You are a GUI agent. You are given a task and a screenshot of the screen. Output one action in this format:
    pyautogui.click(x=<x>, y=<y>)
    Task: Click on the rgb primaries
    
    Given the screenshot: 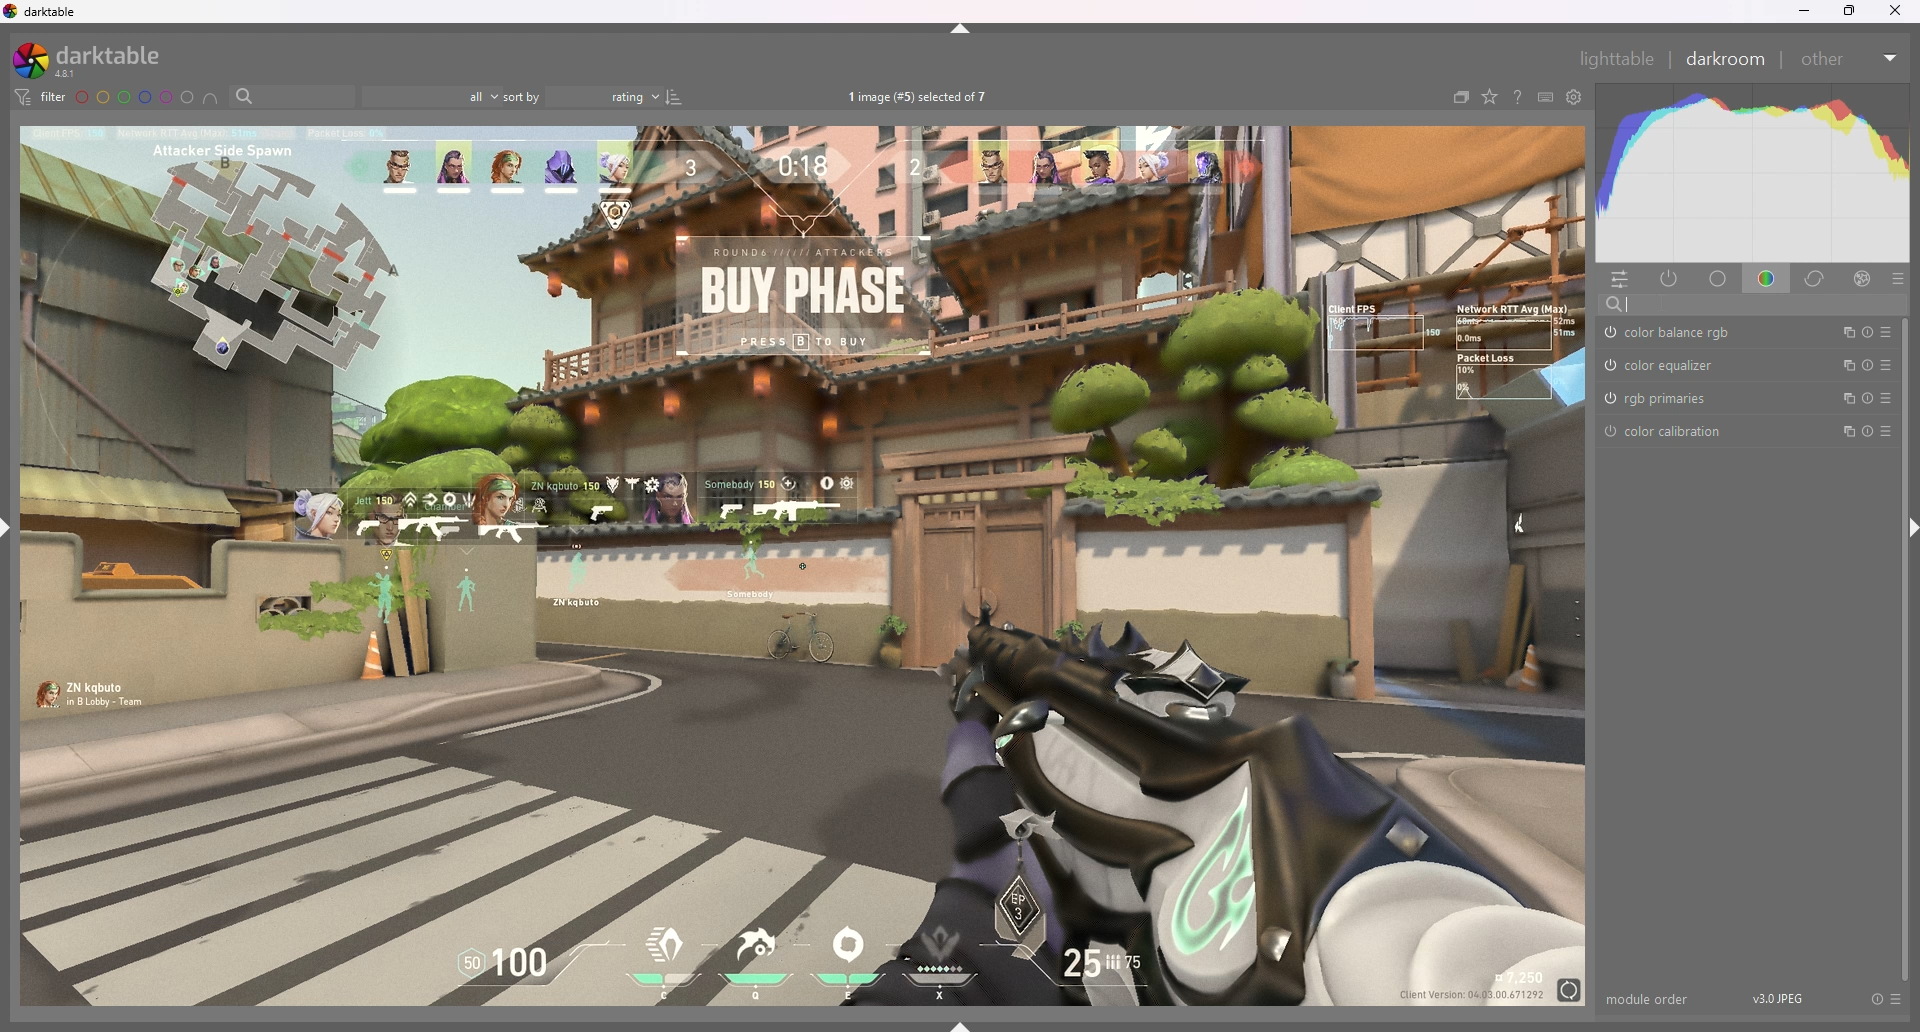 What is the action you would take?
    pyautogui.click(x=1657, y=398)
    